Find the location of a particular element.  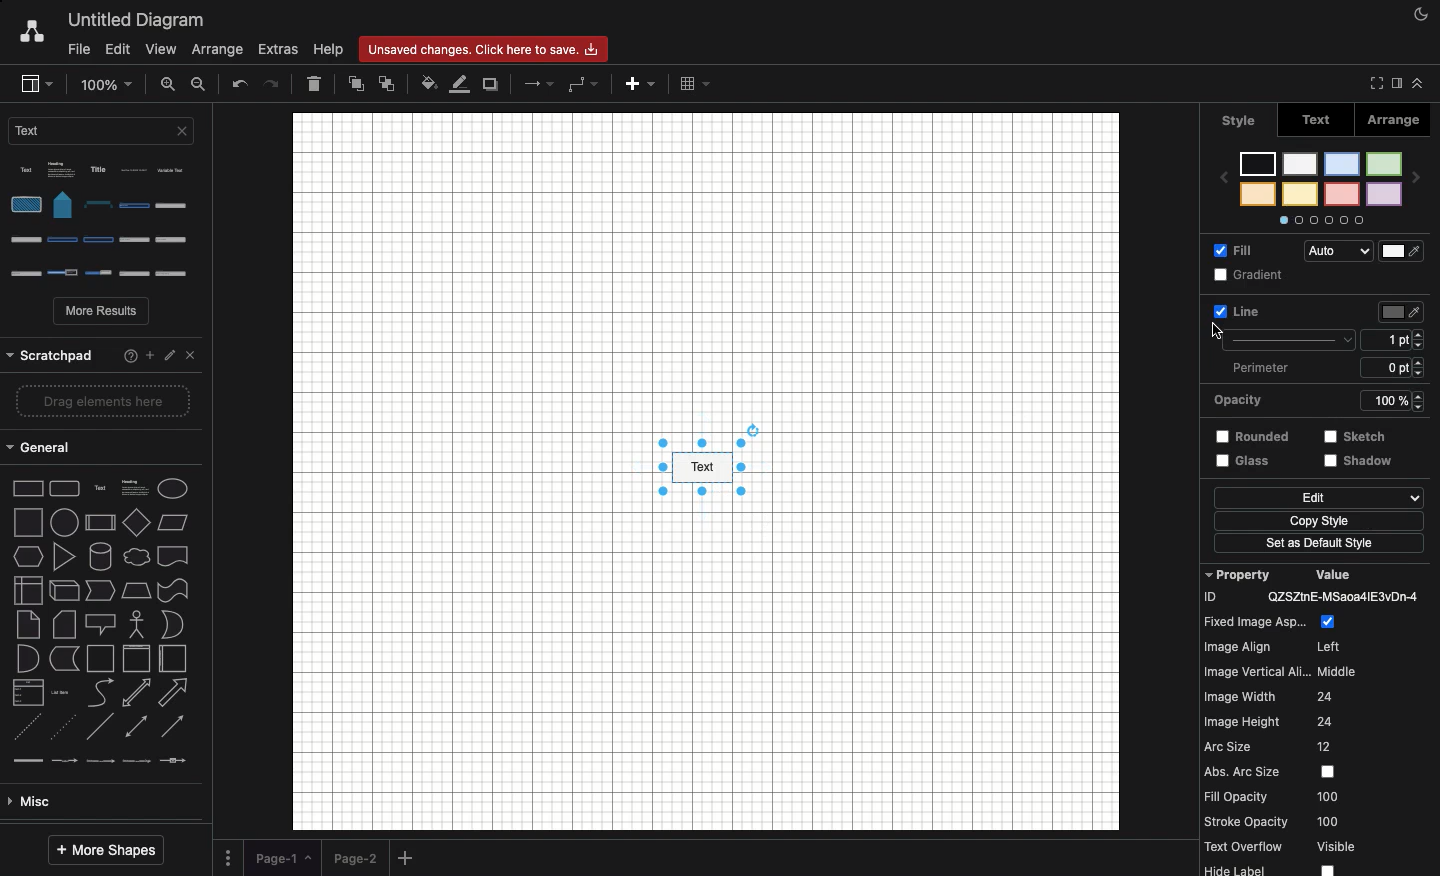

Rounded is located at coordinates (1247, 398).